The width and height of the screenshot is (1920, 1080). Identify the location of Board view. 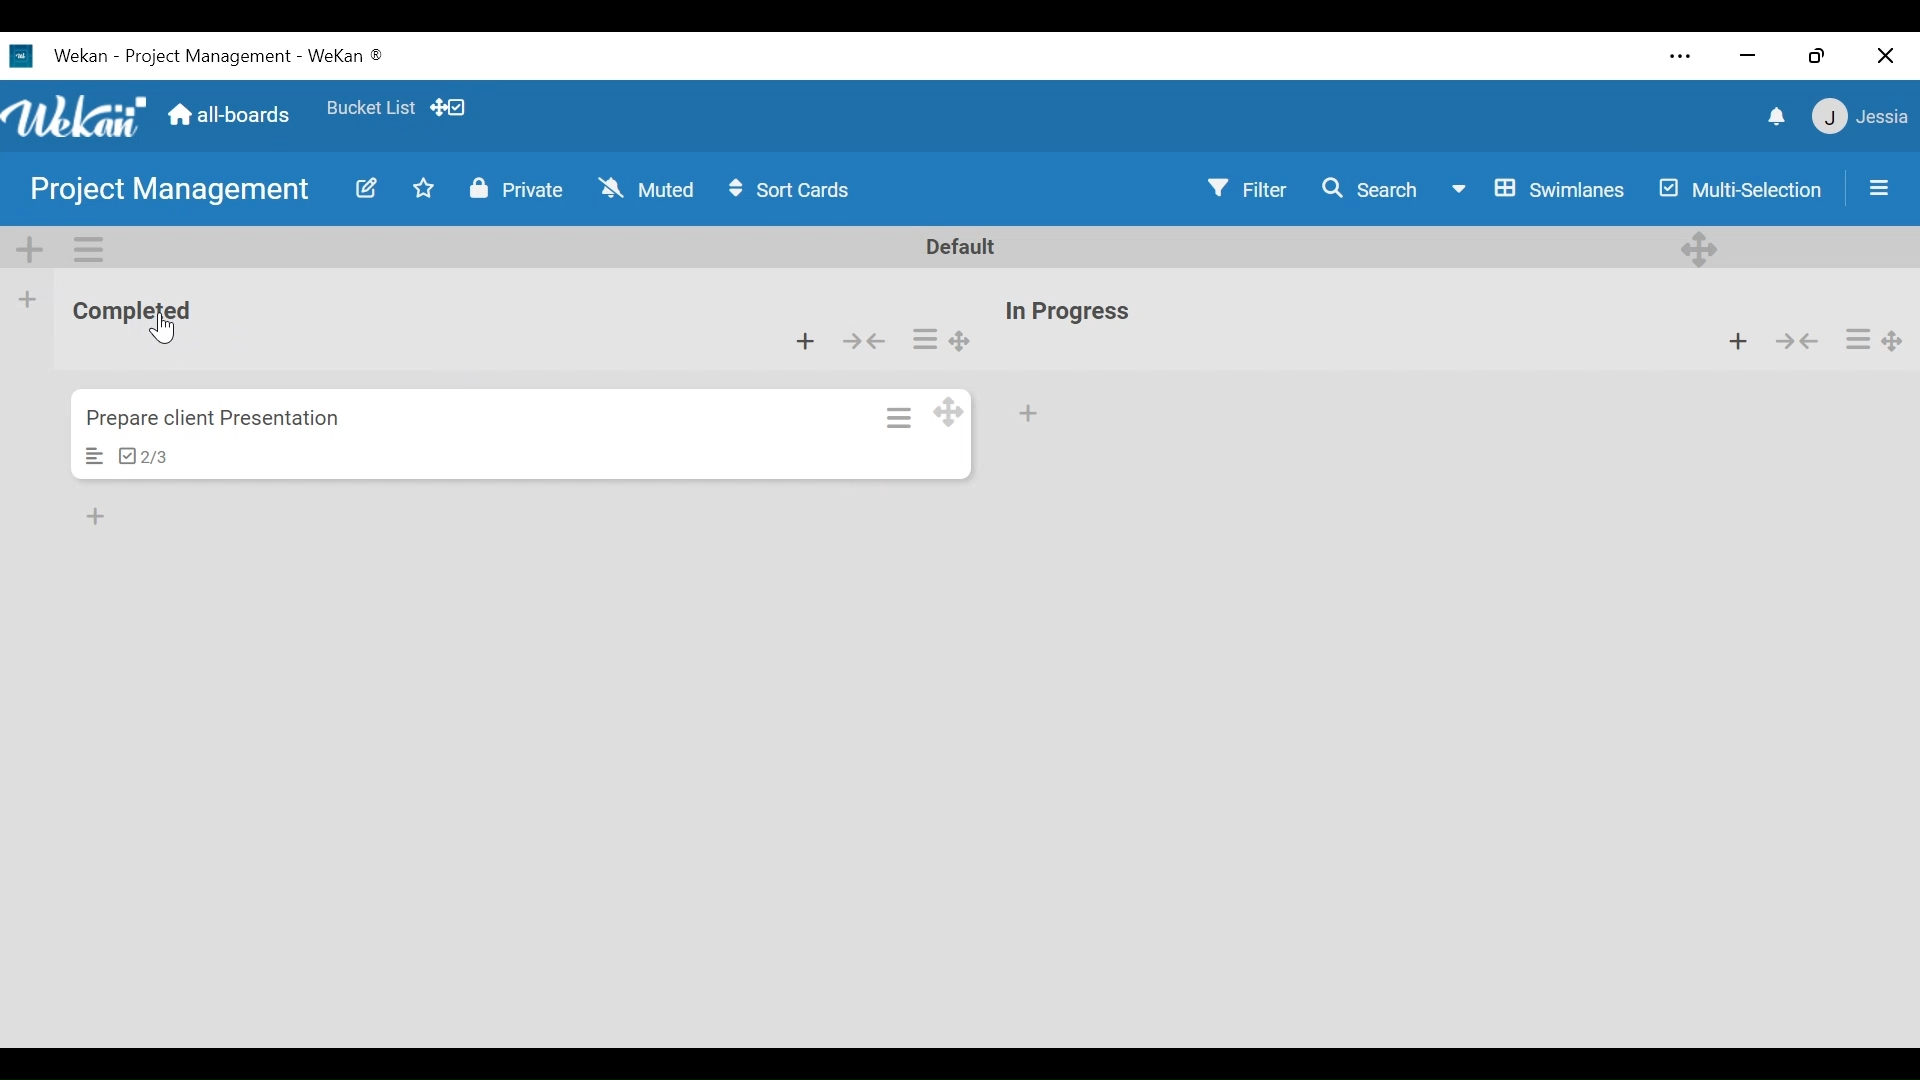
(1541, 189).